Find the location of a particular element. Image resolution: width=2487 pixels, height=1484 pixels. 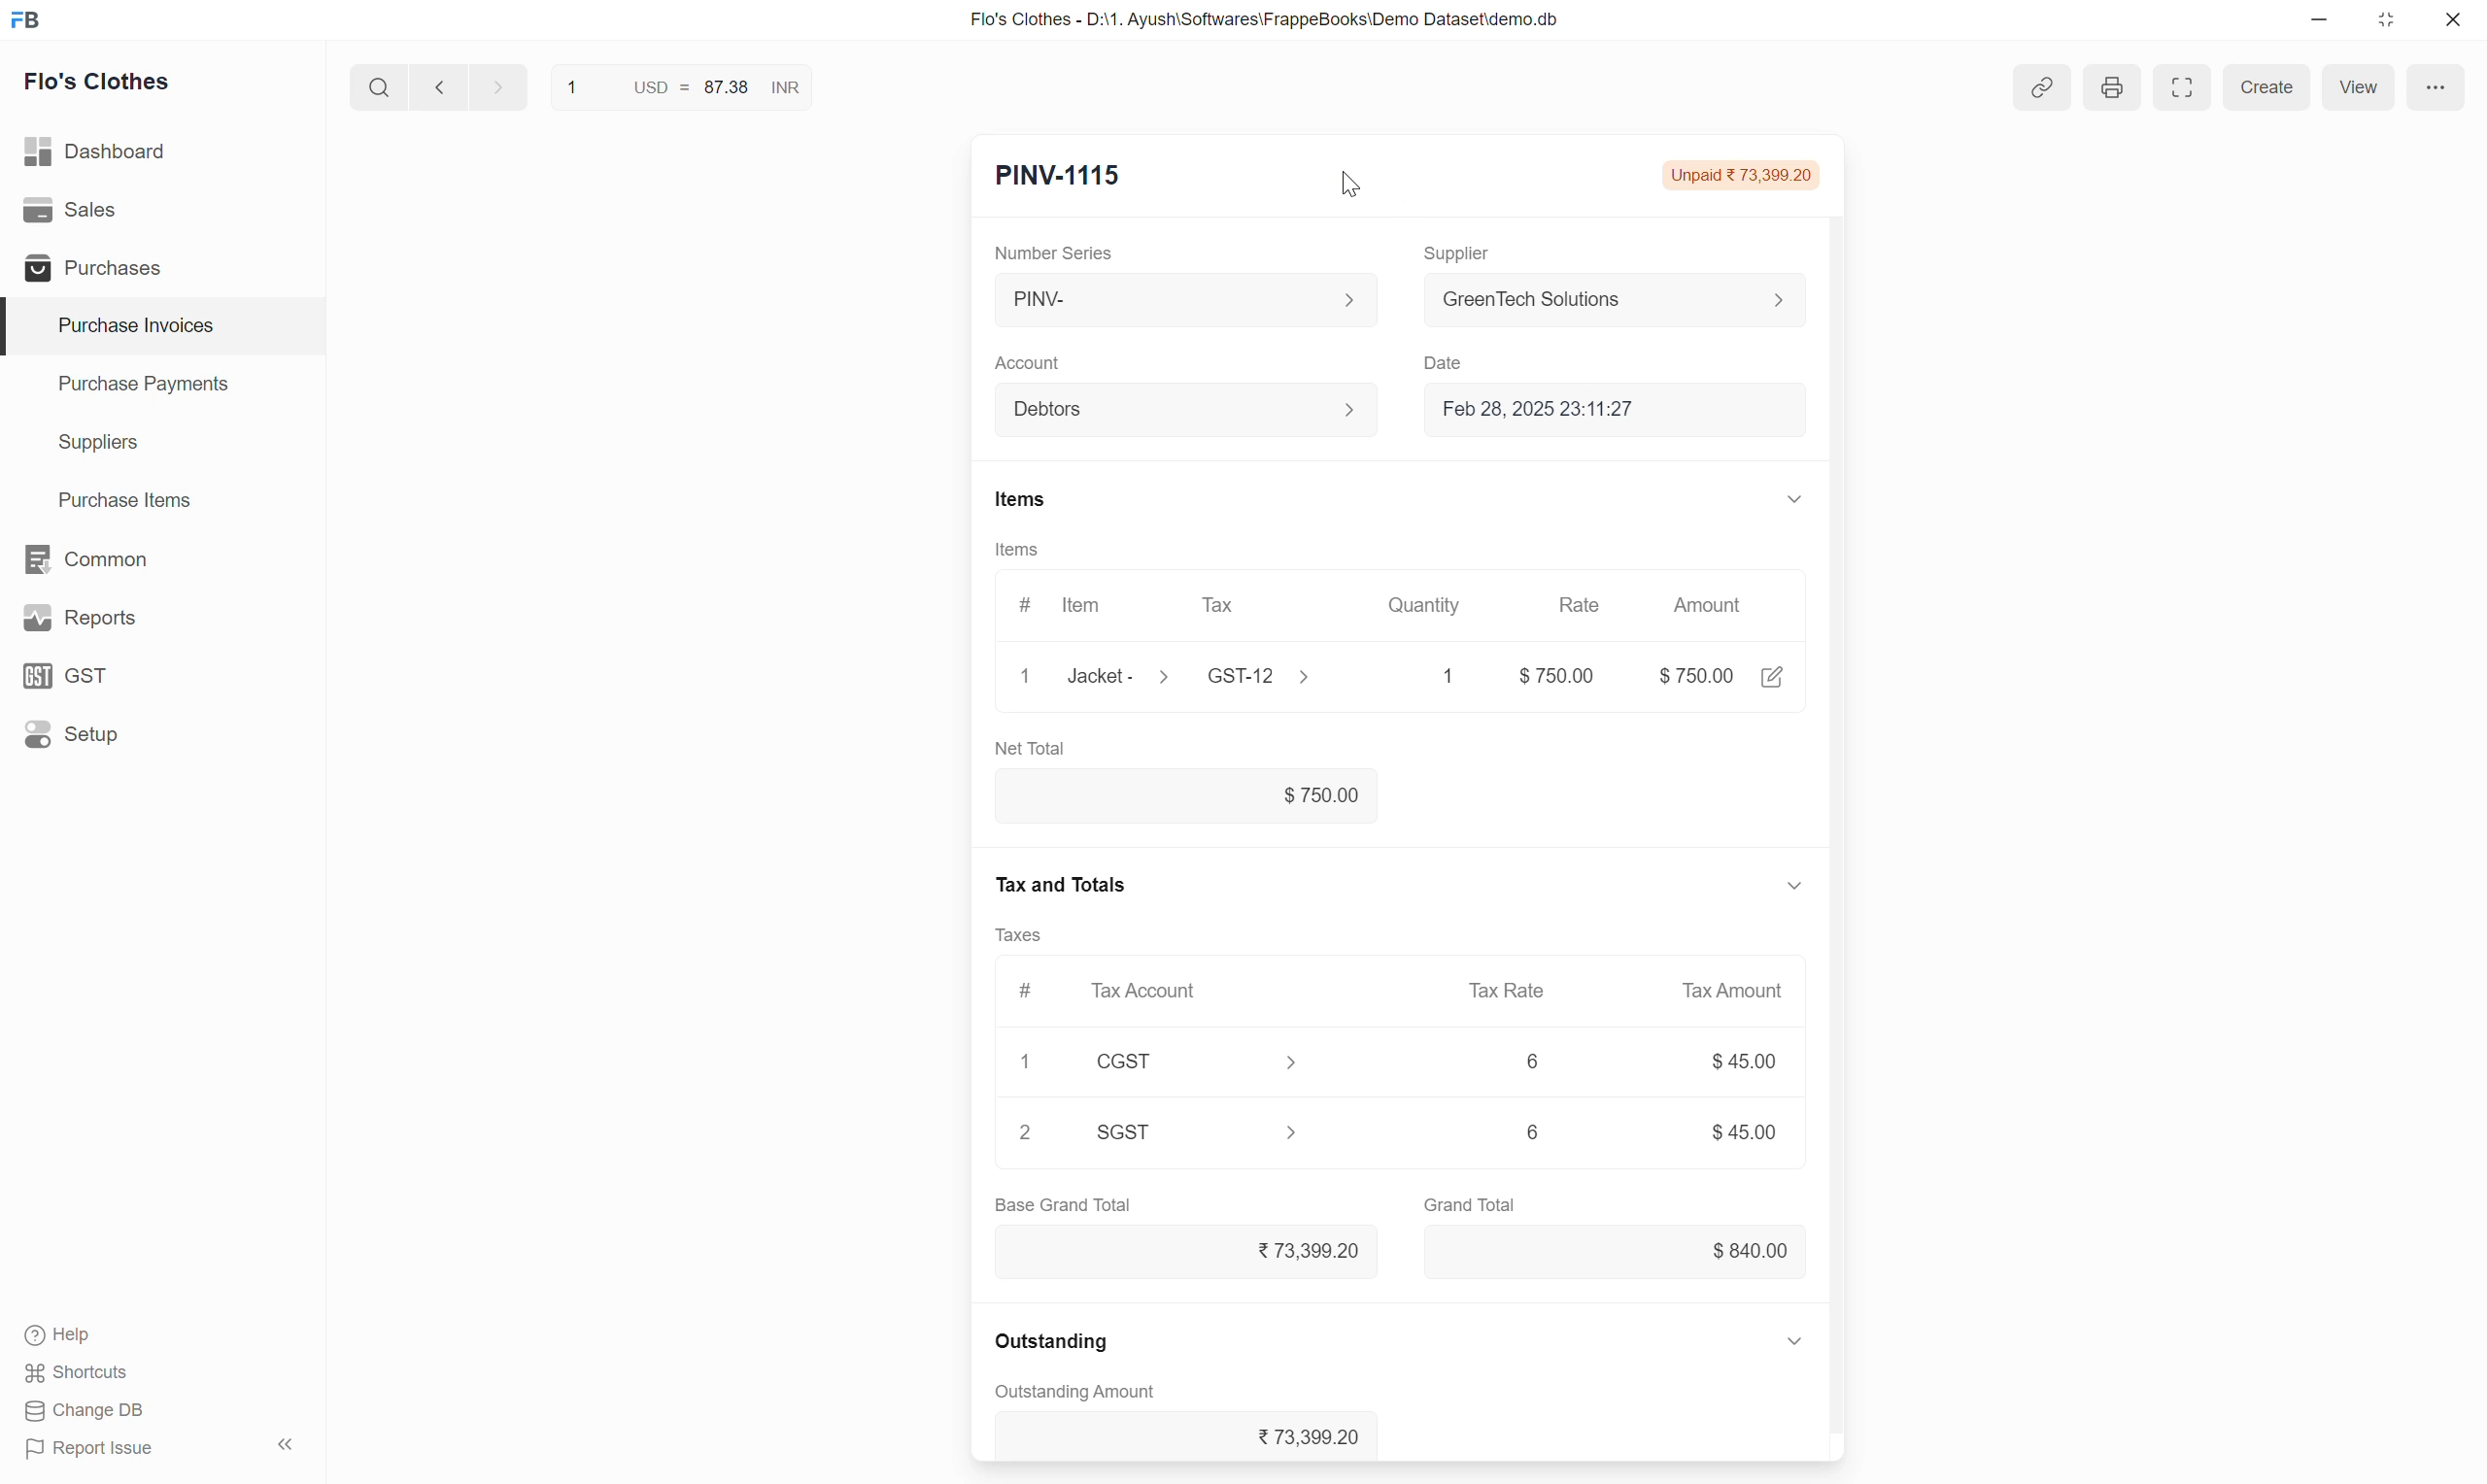

View is located at coordinates (2358, 86).